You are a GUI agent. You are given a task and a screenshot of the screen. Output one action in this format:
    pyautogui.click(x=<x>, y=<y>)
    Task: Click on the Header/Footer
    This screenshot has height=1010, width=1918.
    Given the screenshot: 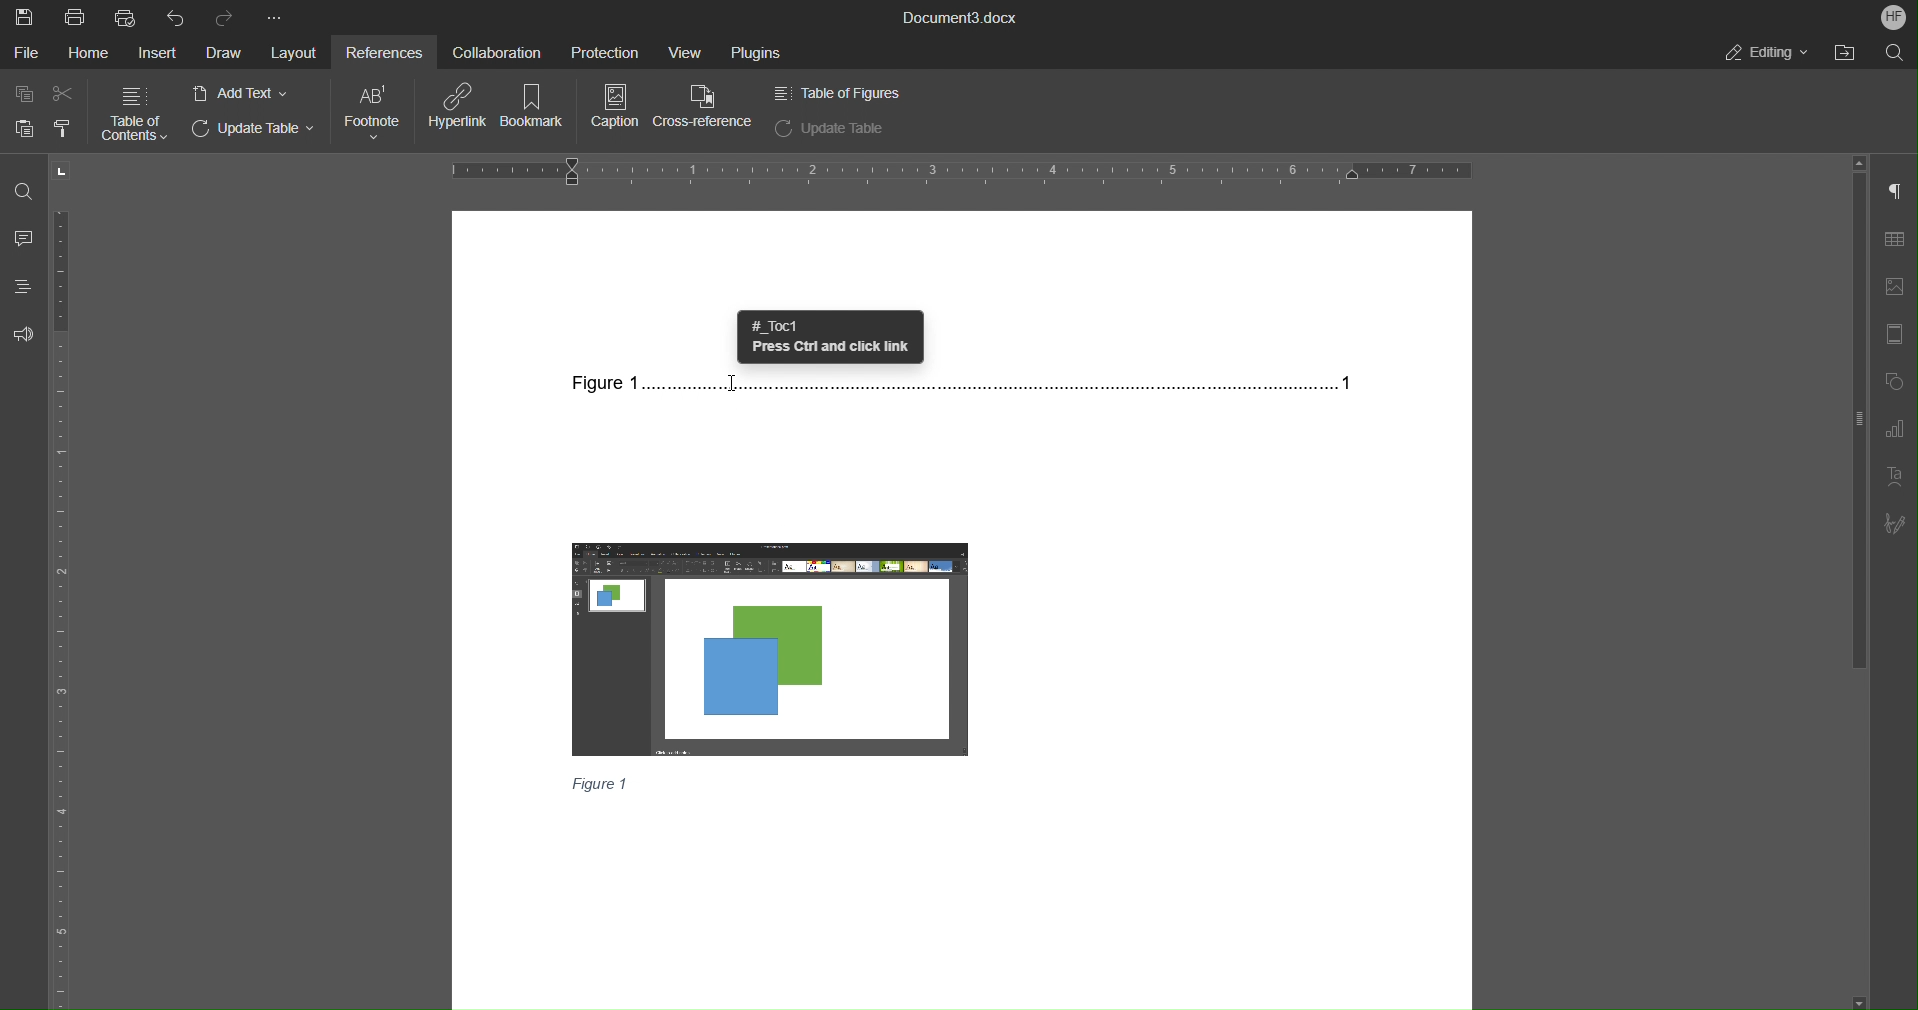 What is the action you would take?
    pyautogui.click(x=1898, y=336)
    